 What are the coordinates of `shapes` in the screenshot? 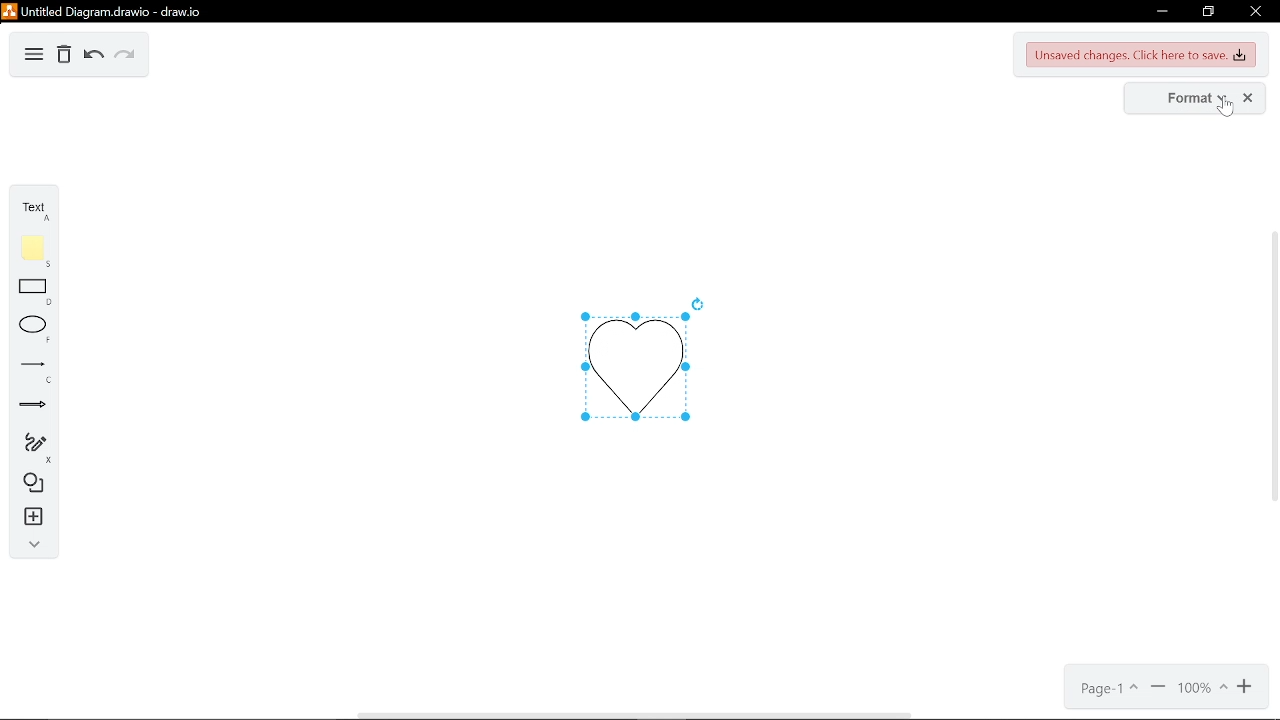 It's located at (32, 483).